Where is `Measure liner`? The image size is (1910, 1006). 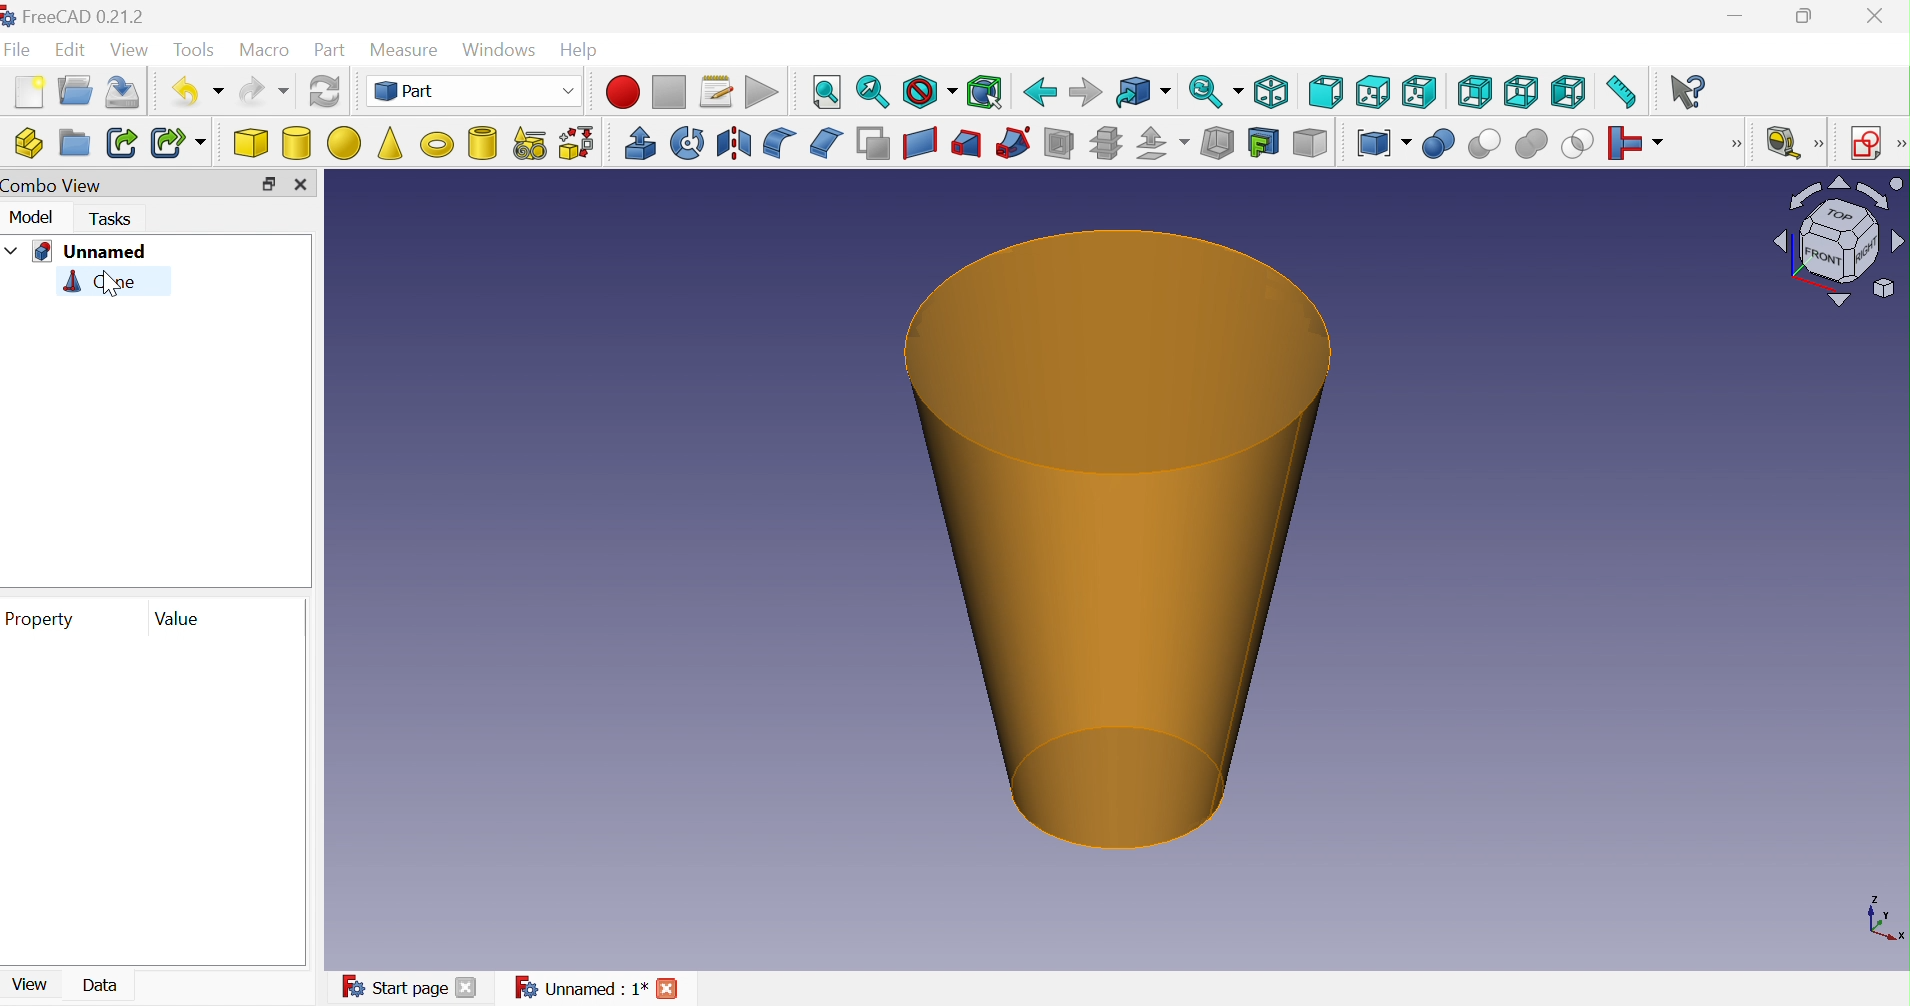 Measure liner is located at coordinates (1785, 142).